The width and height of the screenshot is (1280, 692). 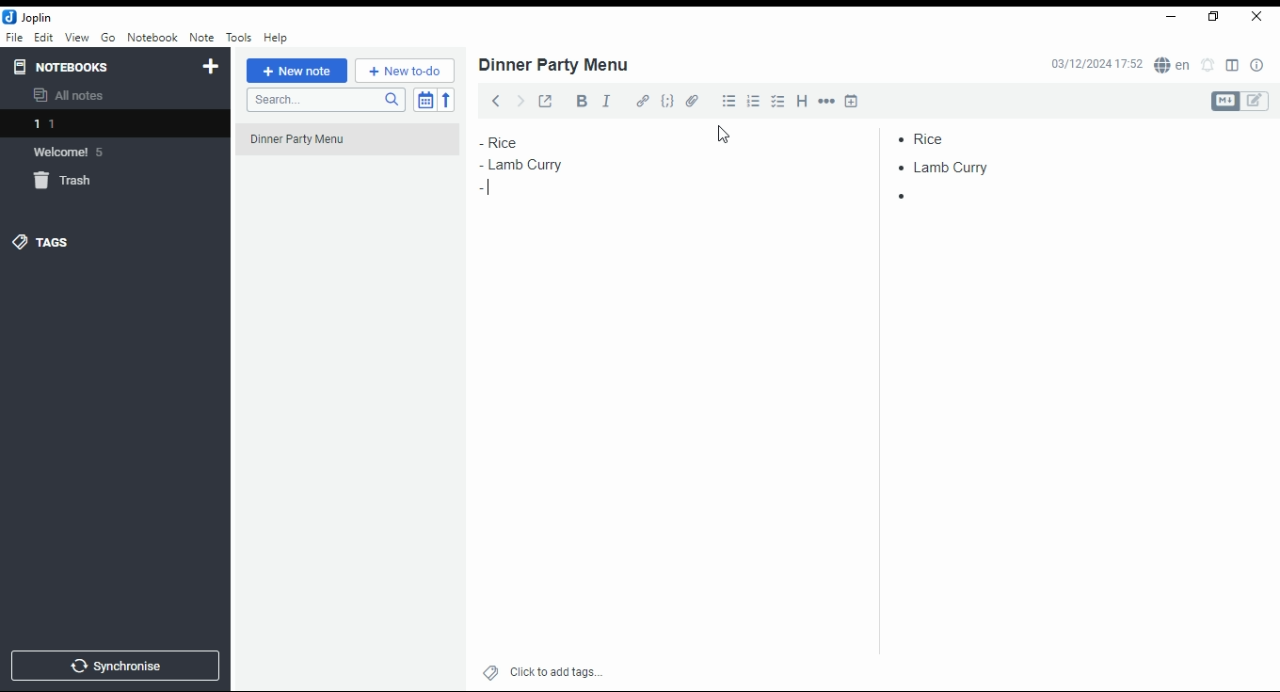 I want to click on trash, so click(x=66, y=181).